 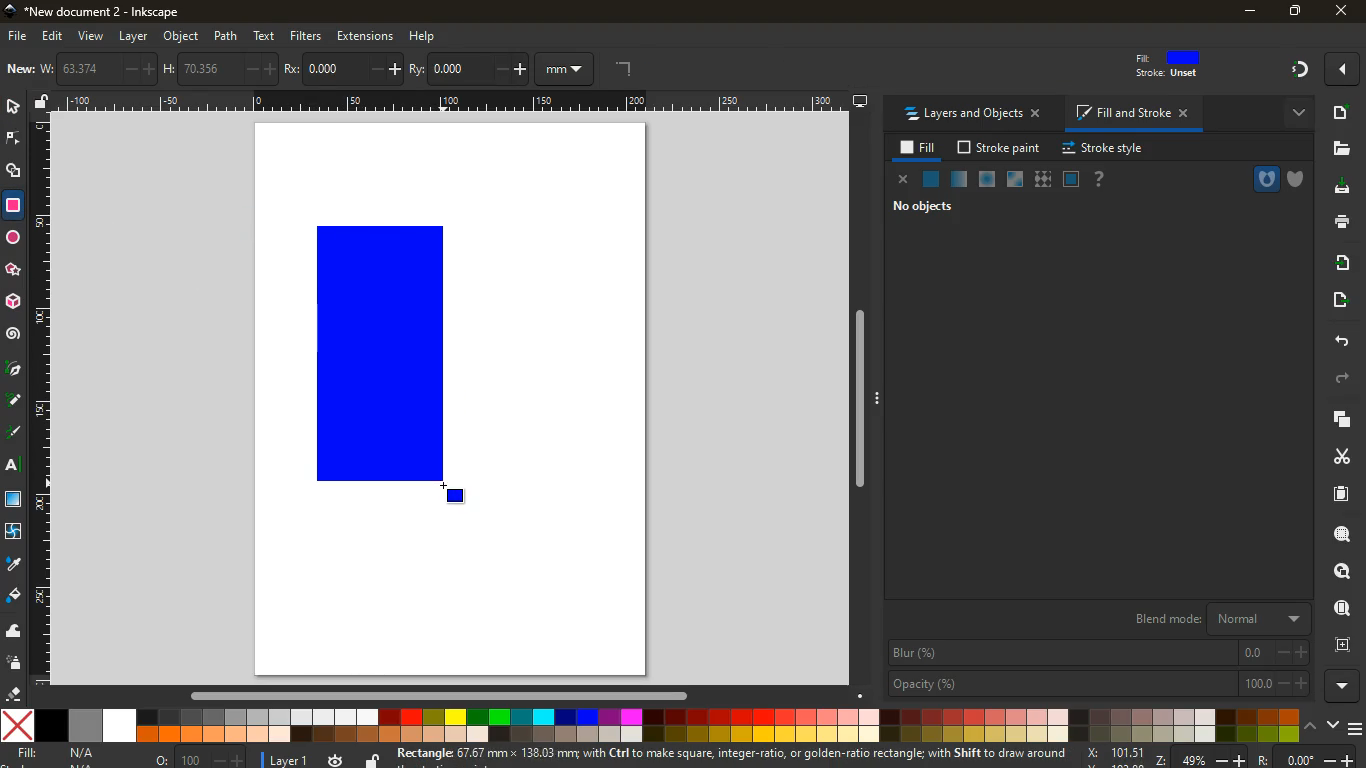 What do you see at coordinates (365, 37) in the screenshot?
I see `extensions` at bounding box center [365, 37].